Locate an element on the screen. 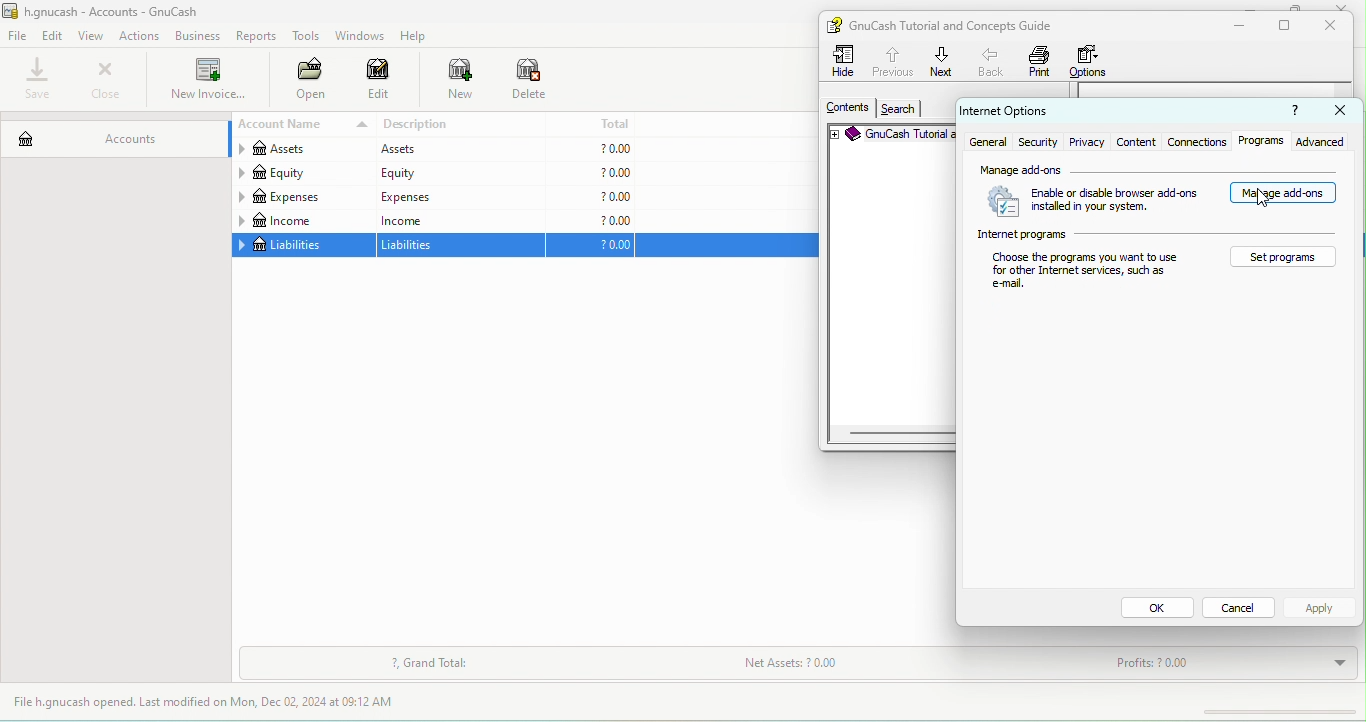 This screenshot has width=1366, height=722. file h.gnucash opened last modified on mon, dec 02,2024 at 09.12 am is located at coordinates (219, 703).